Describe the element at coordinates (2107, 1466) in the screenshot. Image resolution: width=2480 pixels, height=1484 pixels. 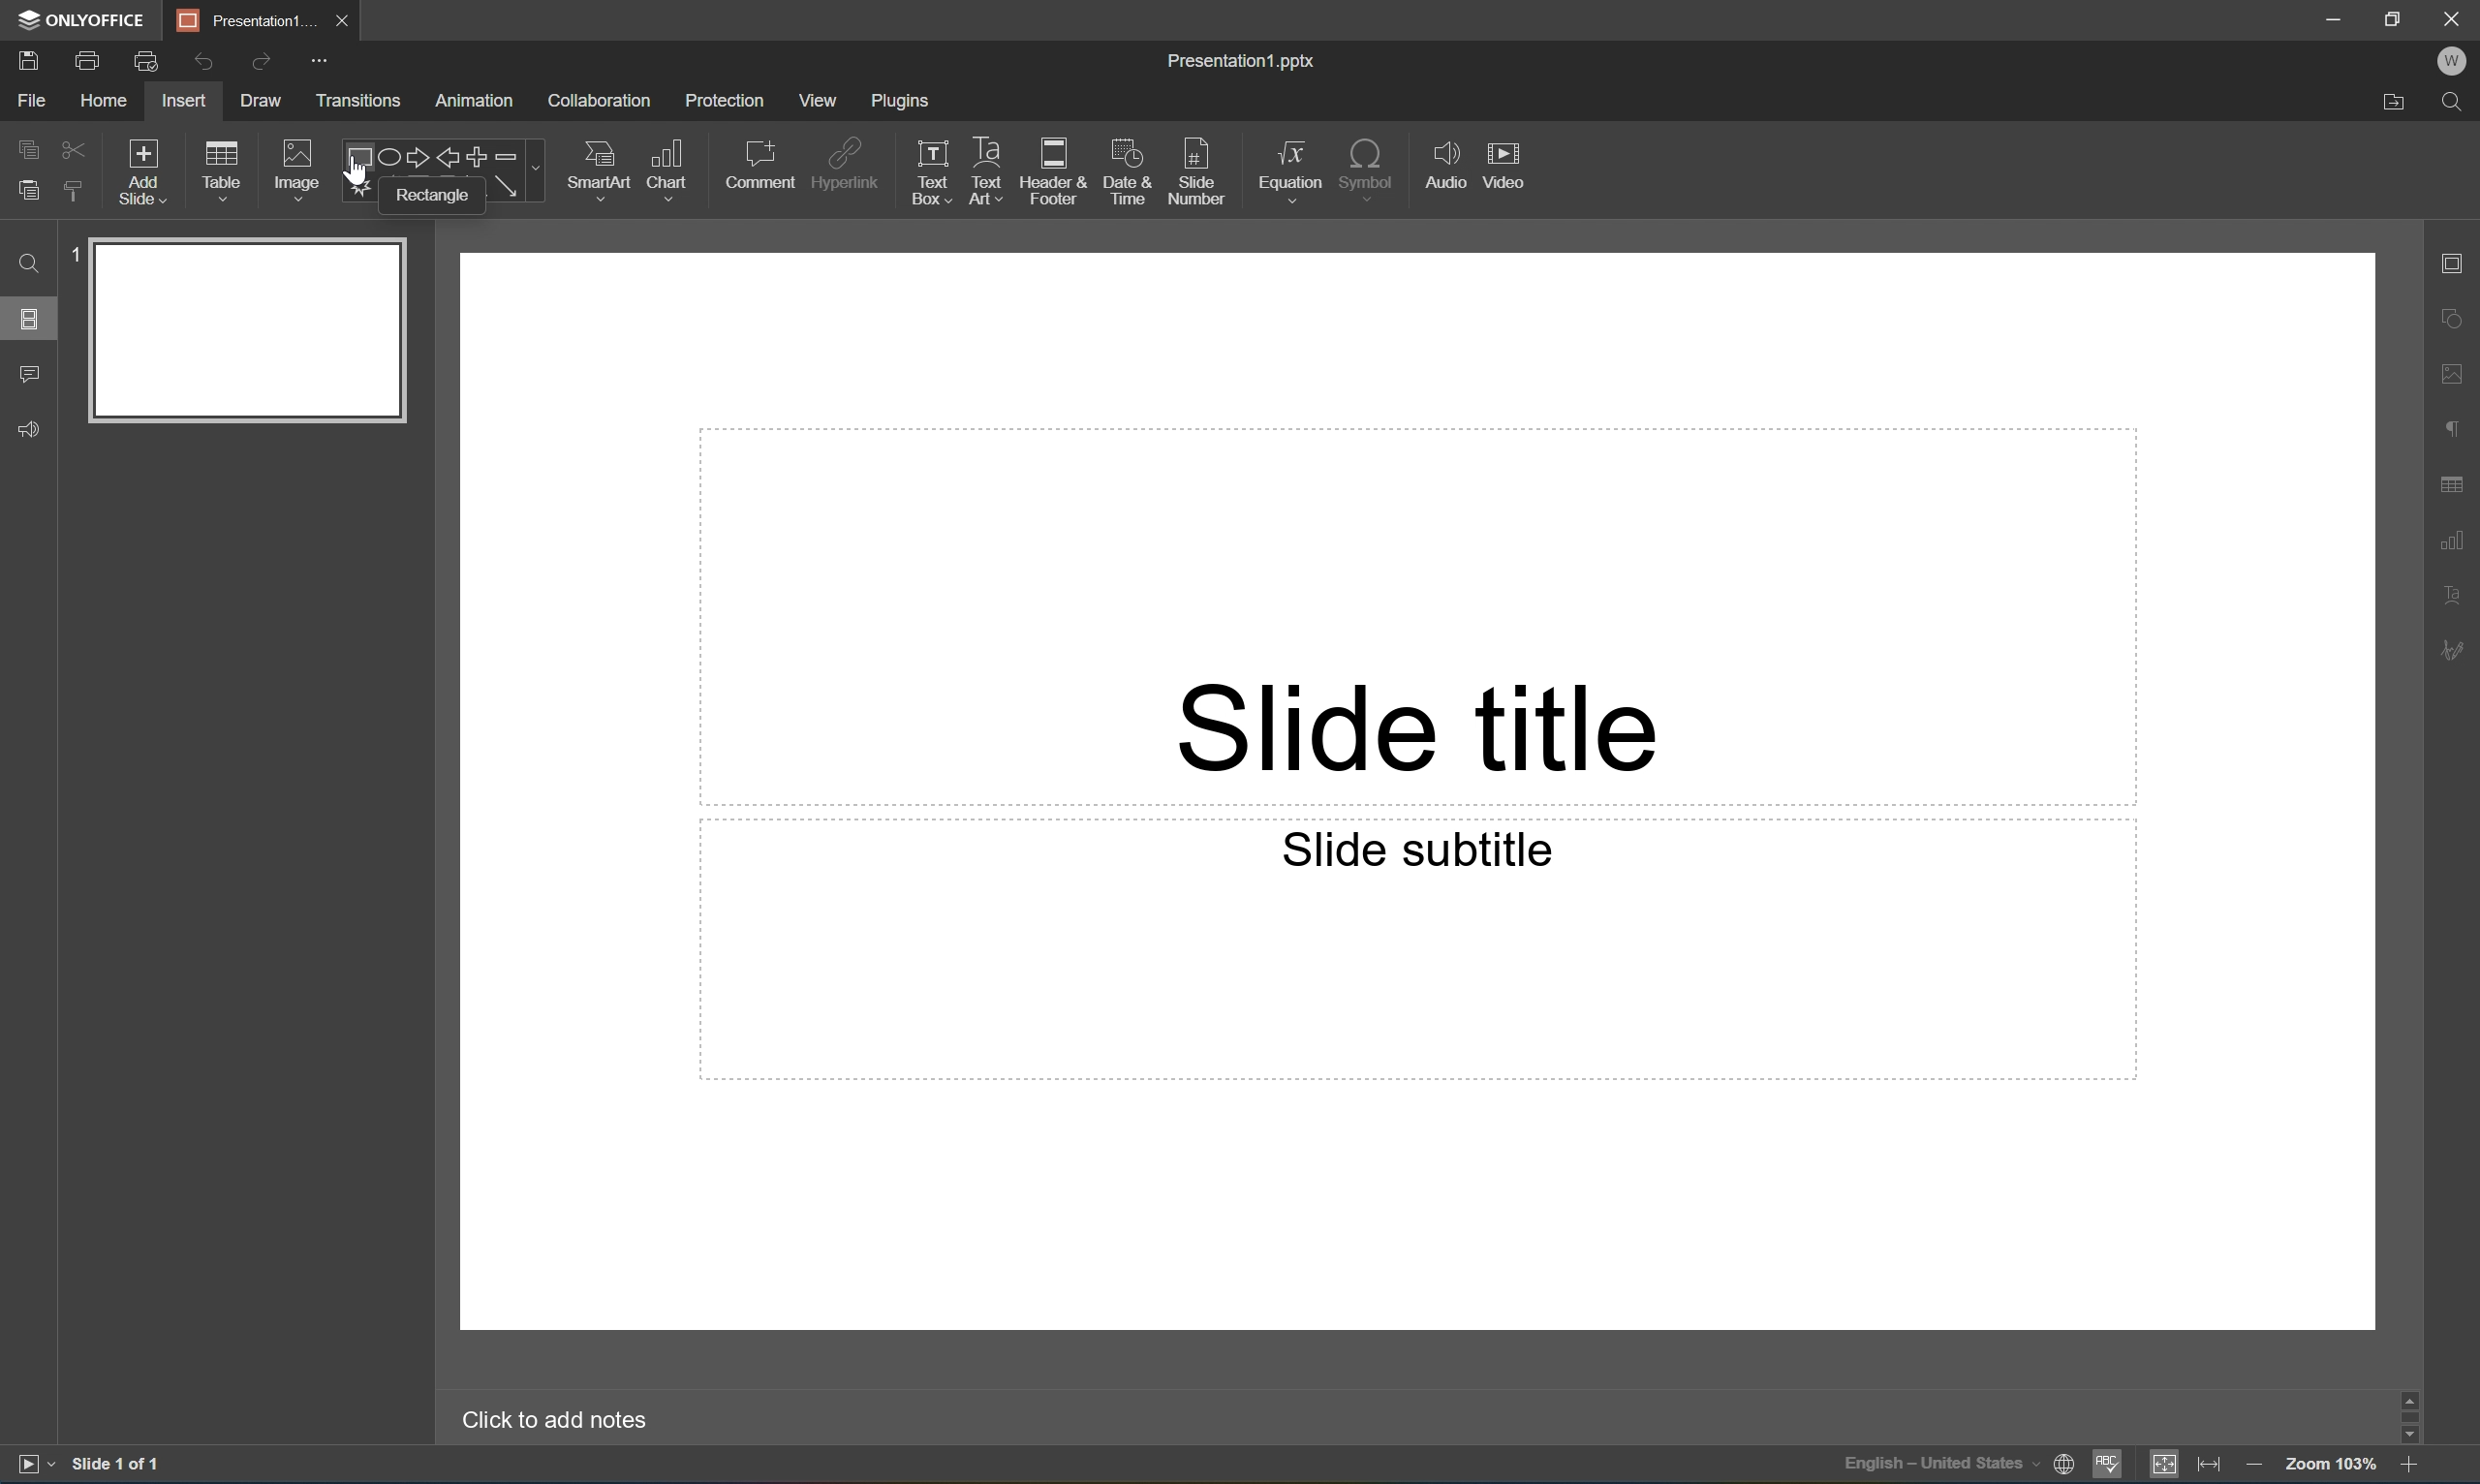
I see `Spell checking` at that location.